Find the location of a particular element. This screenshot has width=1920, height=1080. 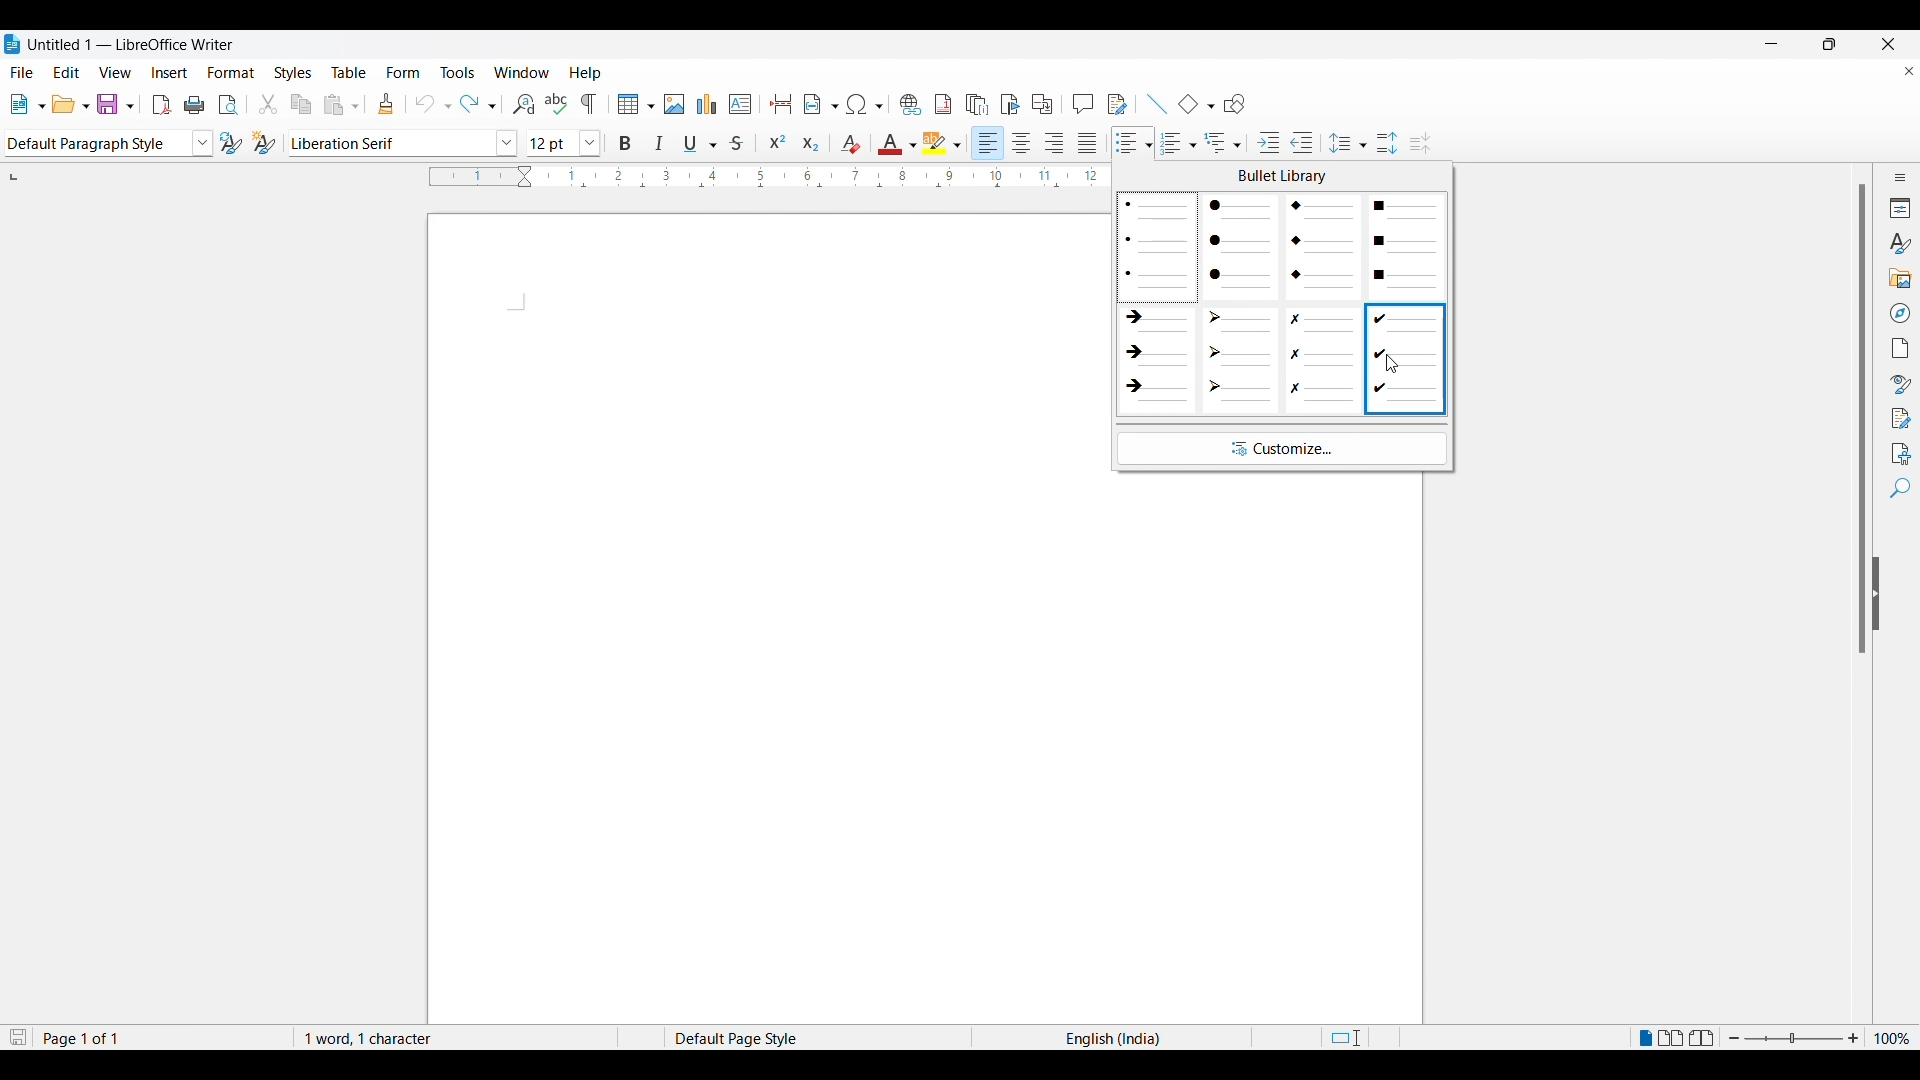

Increase indent is located at coordinates (1266, 140).